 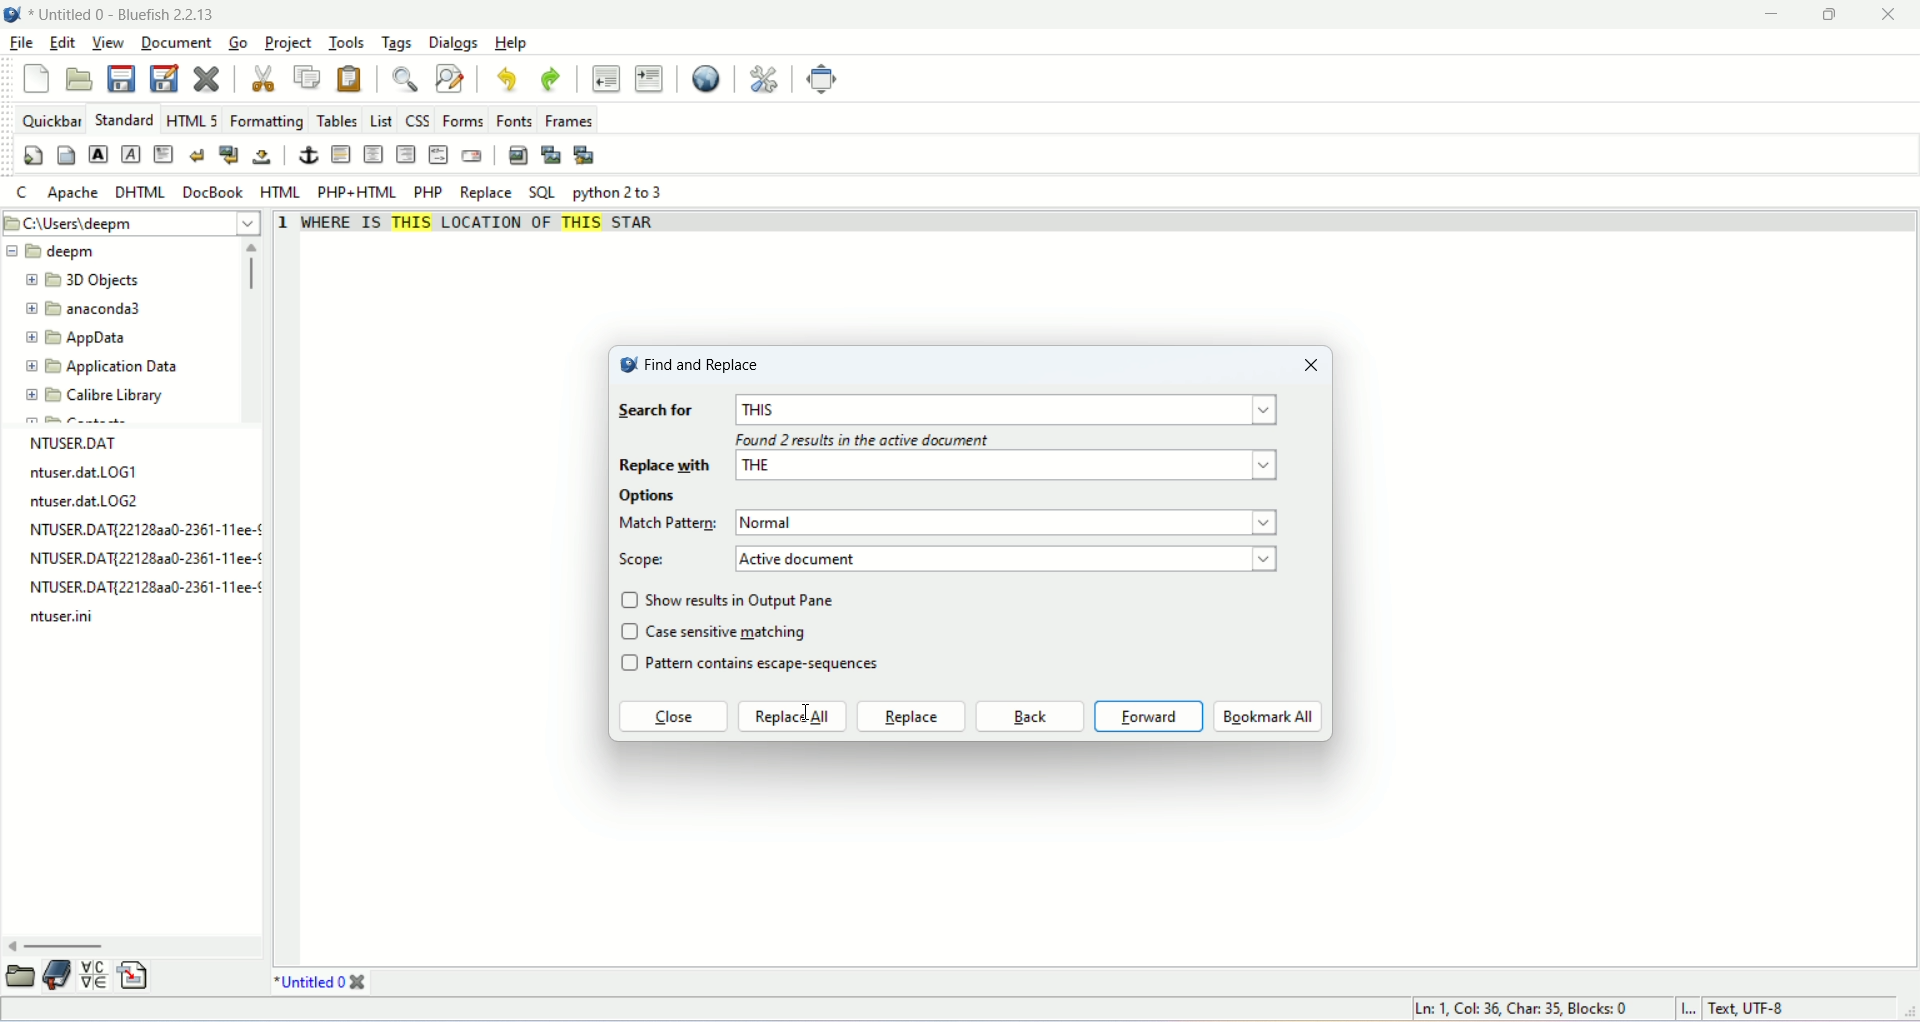 I want to click on Application Data, so click(x=101, y=367).